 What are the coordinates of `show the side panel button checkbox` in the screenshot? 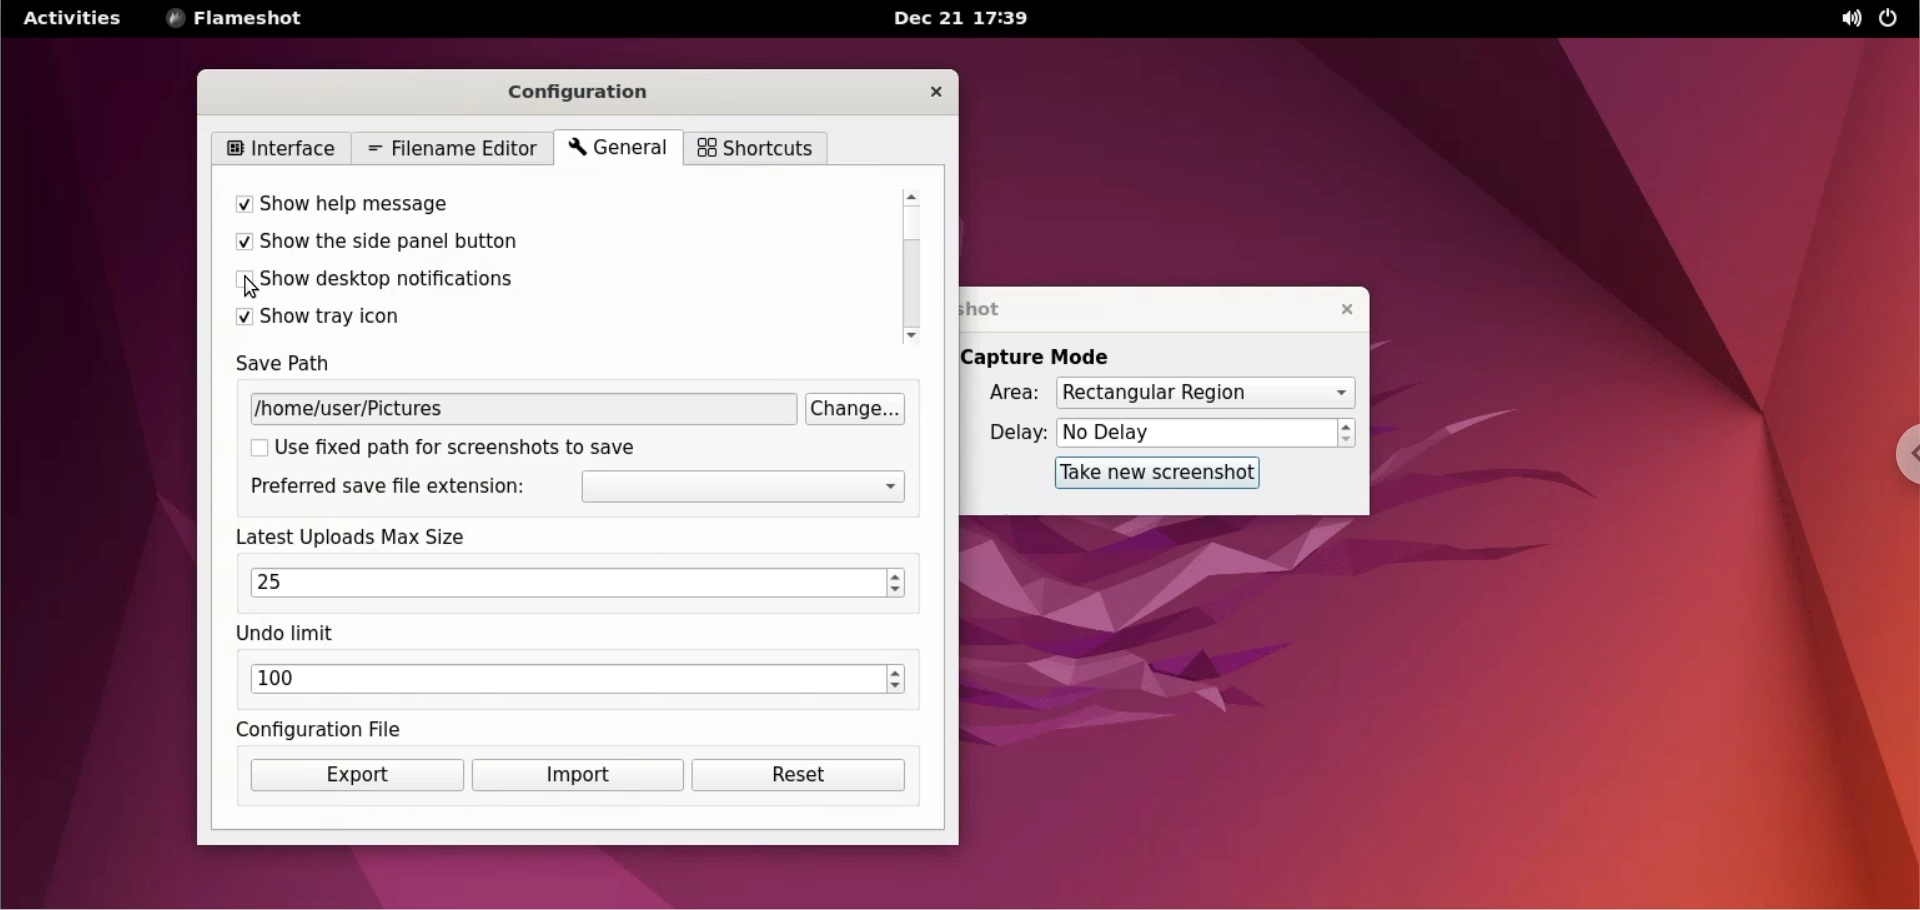 It's located at (531, 244).